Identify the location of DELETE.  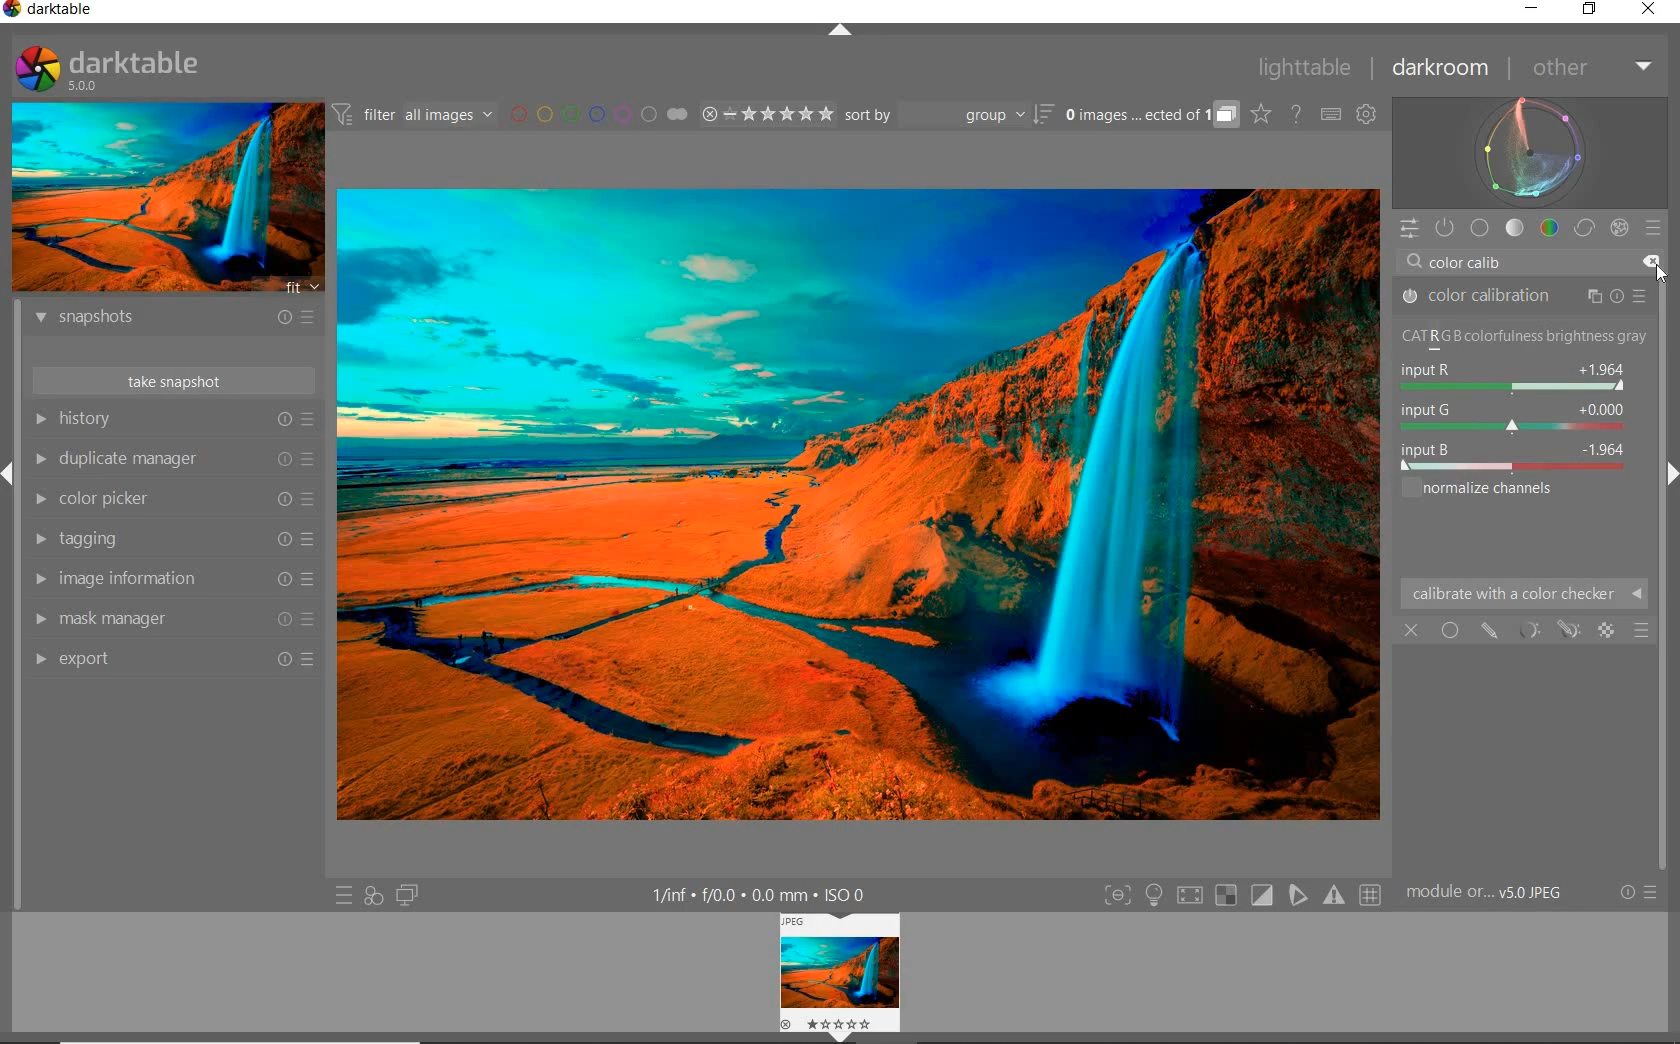
(1656, 268).